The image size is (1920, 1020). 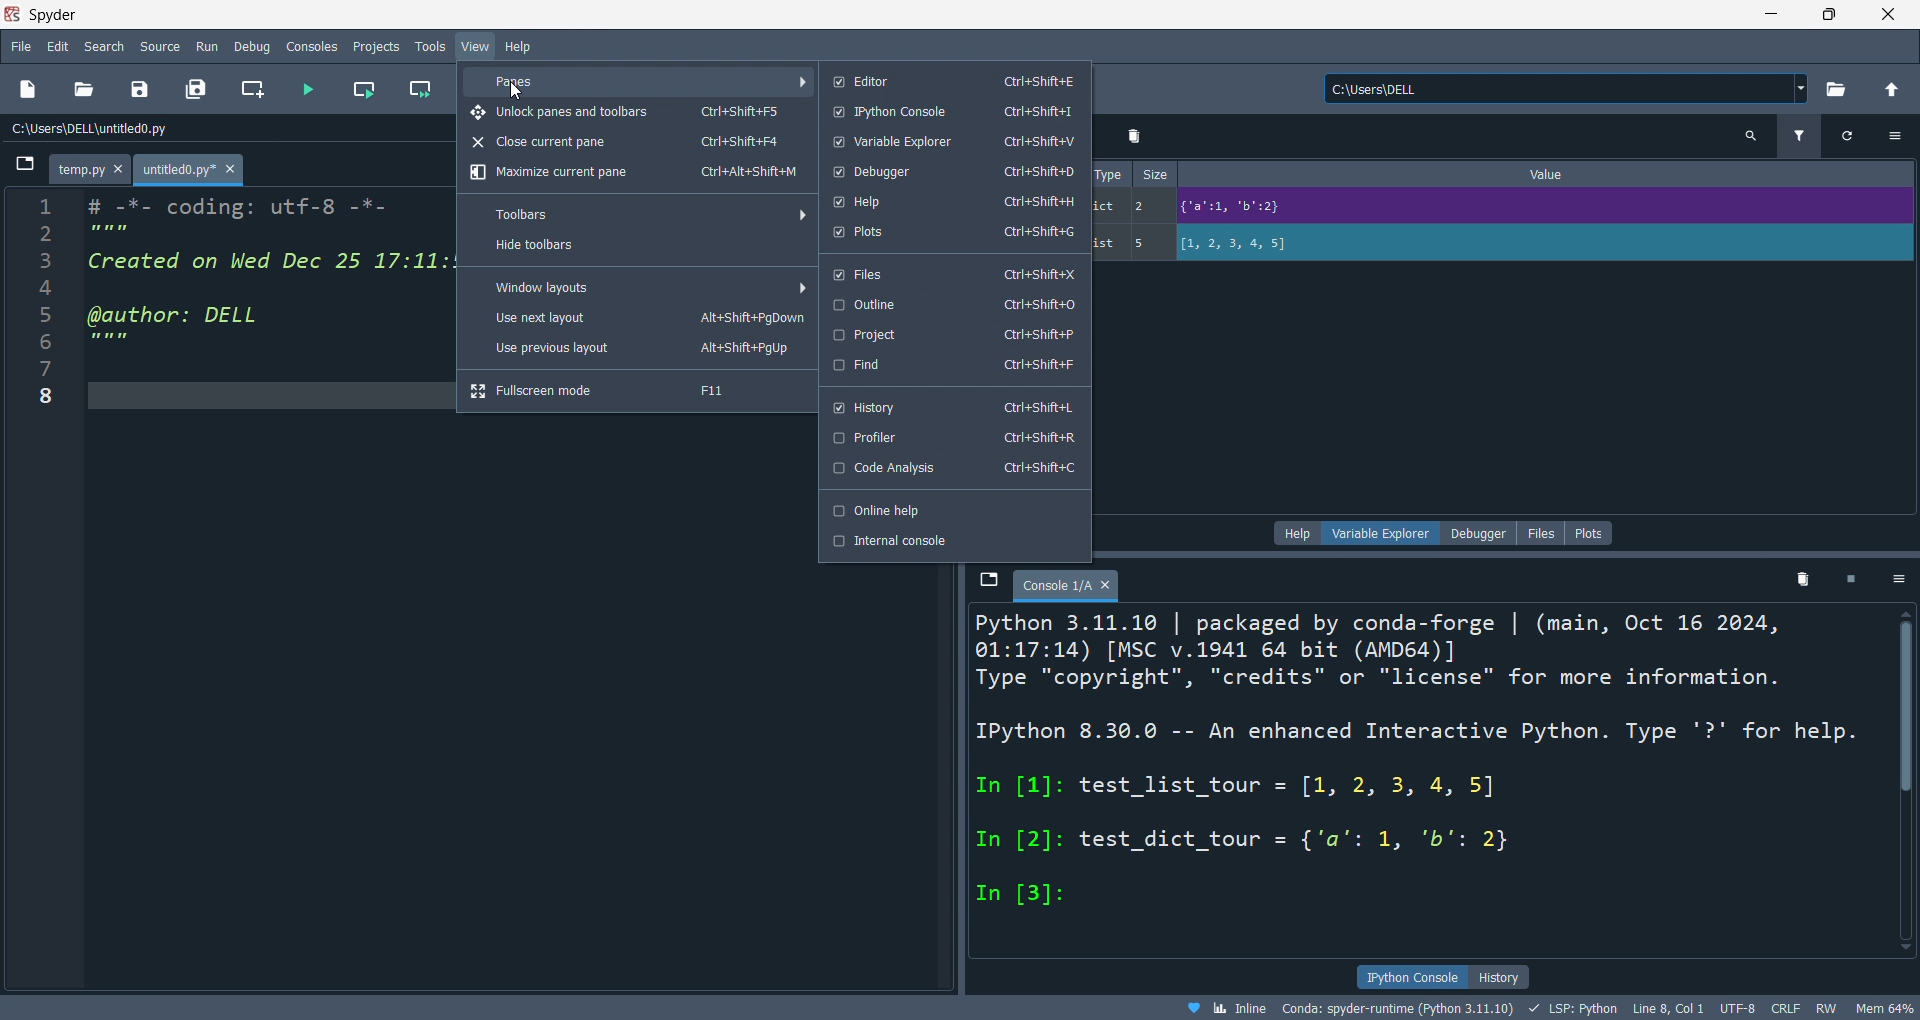 I want to click on variable value, so click(x=1540, y=209).